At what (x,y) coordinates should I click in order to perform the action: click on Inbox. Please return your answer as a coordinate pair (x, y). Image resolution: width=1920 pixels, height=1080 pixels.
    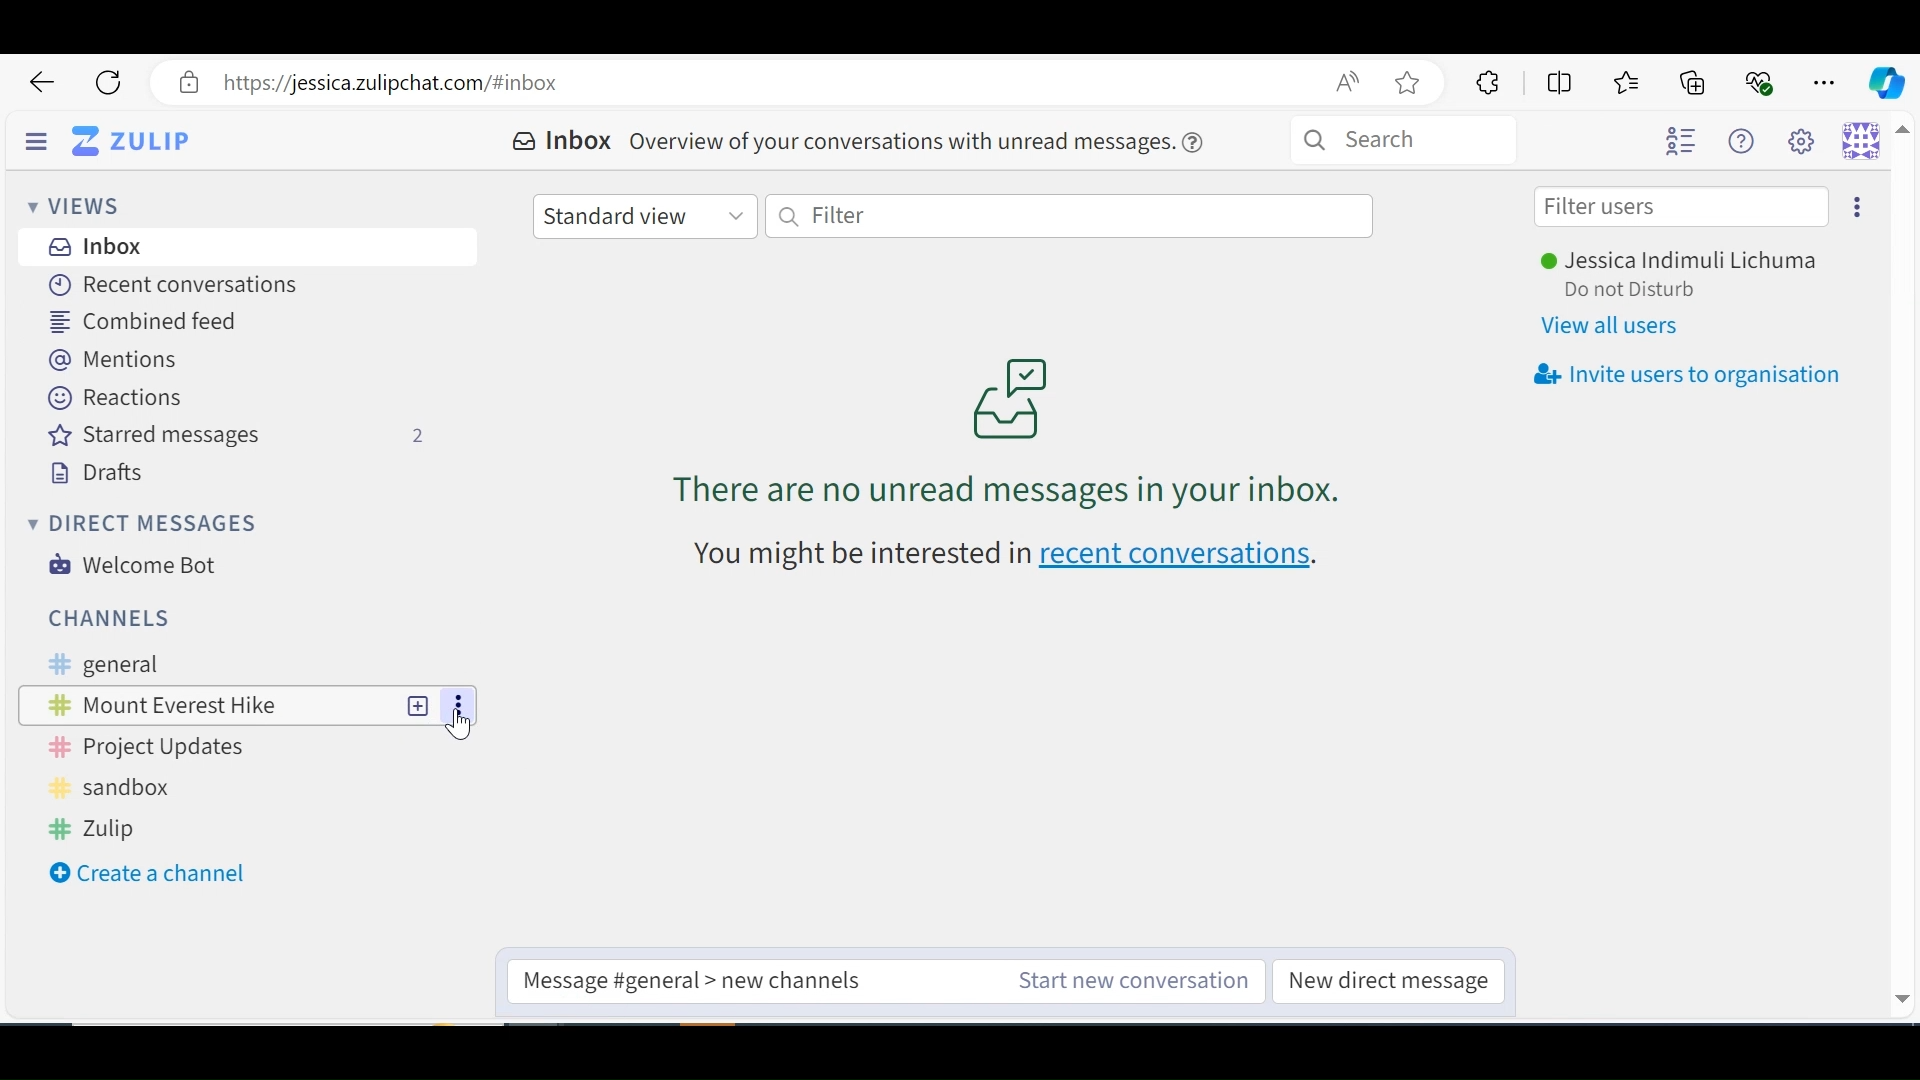
    Looking at the image, I should click on (98, 246).